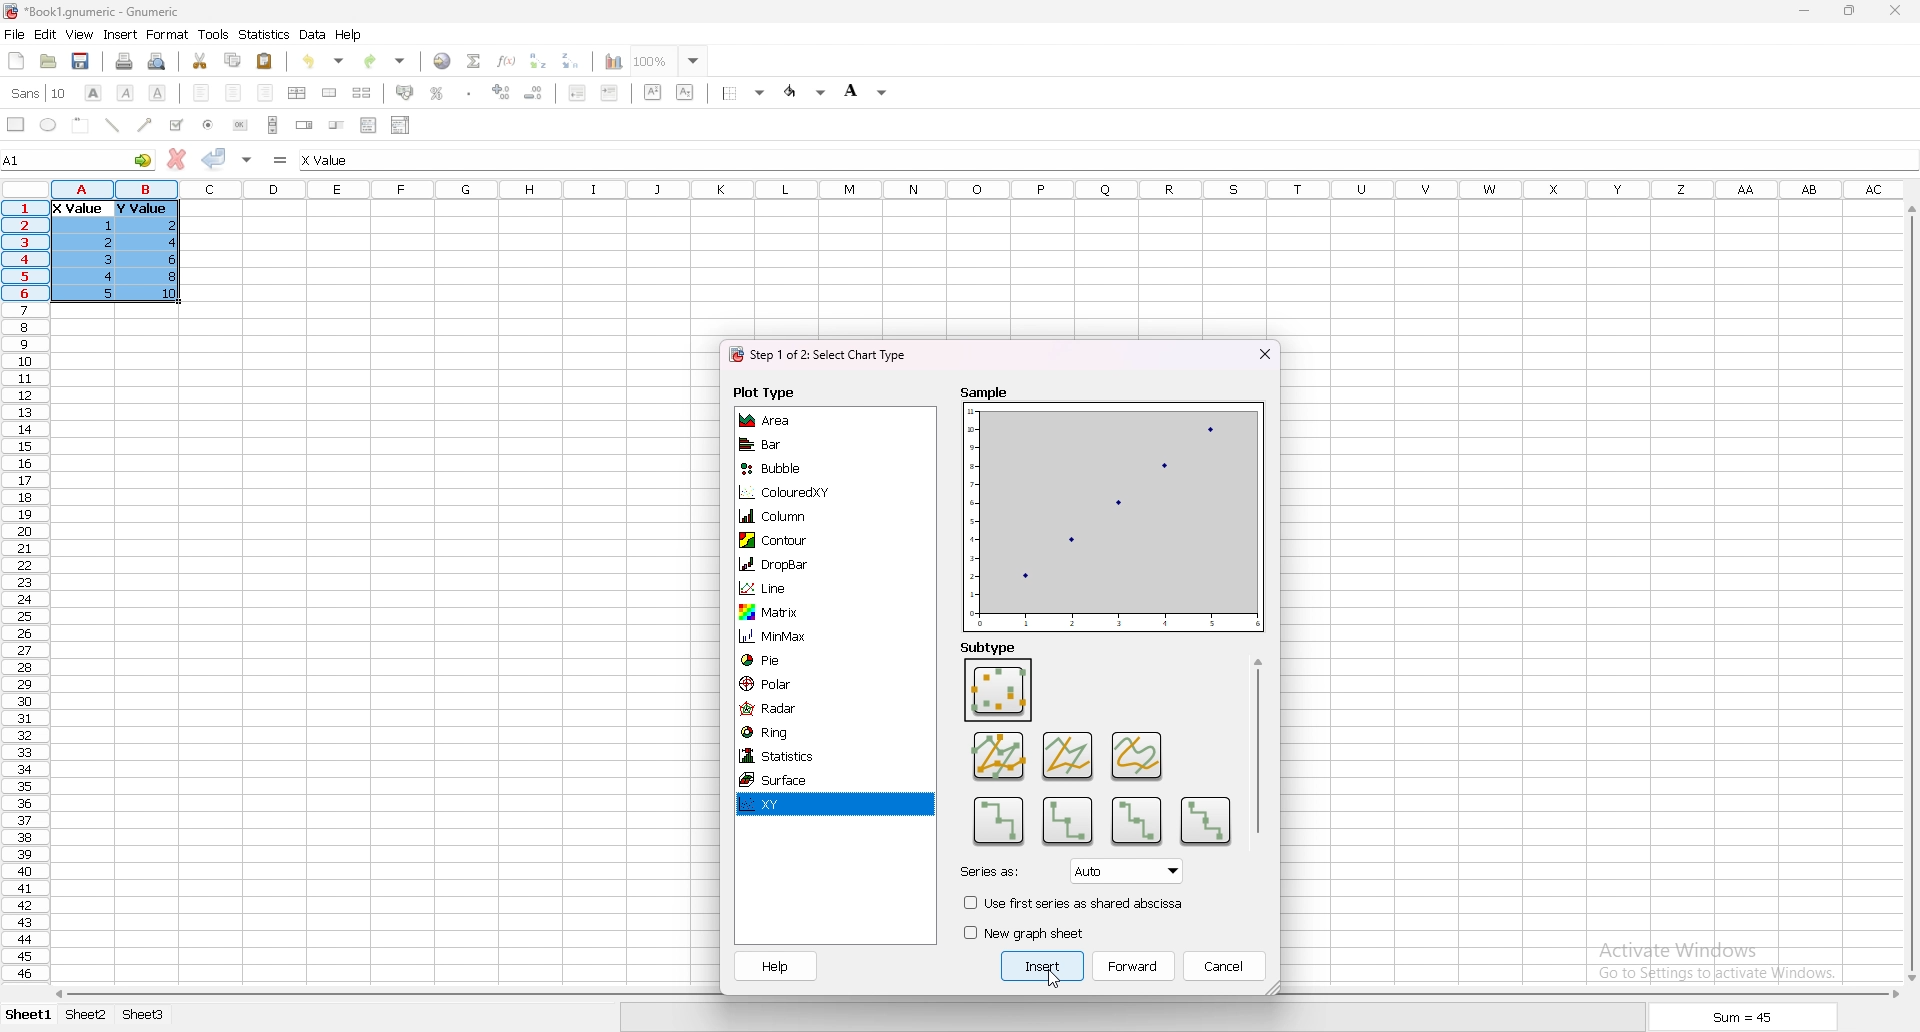  Describe the element at coordinates (406, 92) in the screenshot. I see `accounting` at that location.